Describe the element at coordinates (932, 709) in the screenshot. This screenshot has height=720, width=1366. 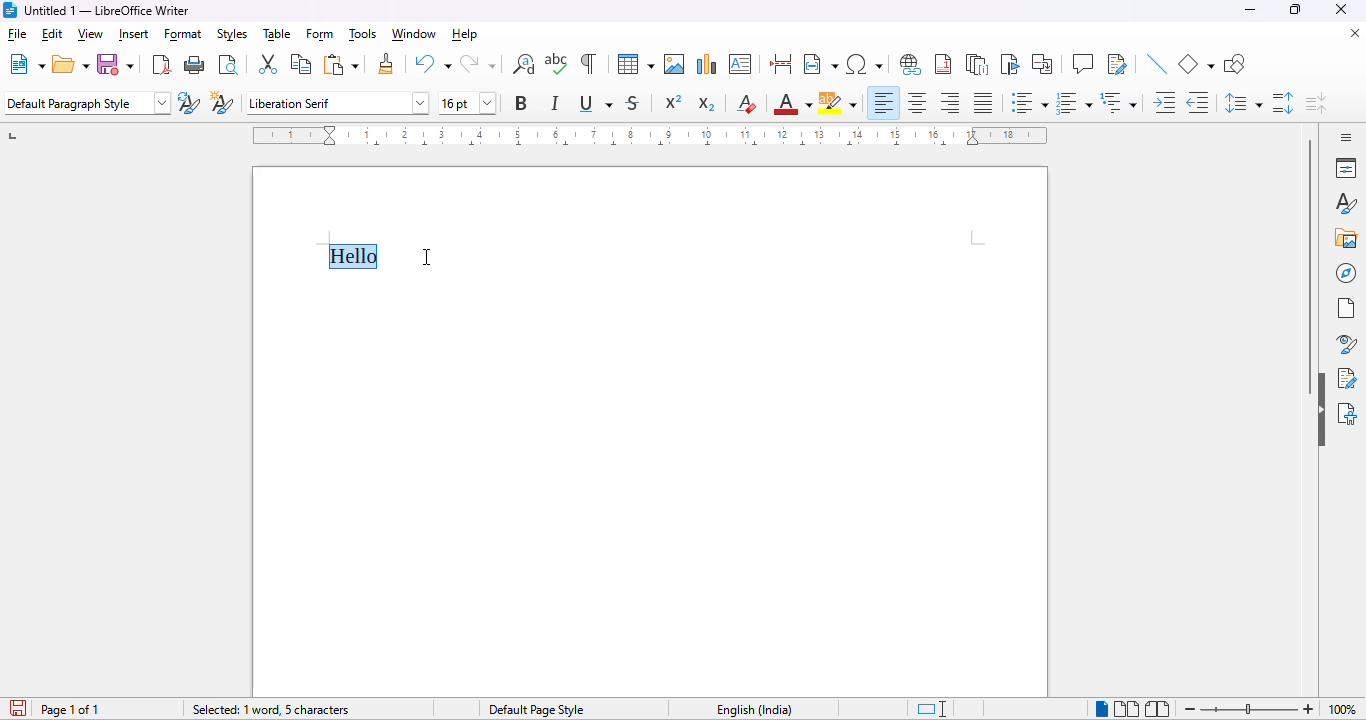
I see `standard selection` at that location.